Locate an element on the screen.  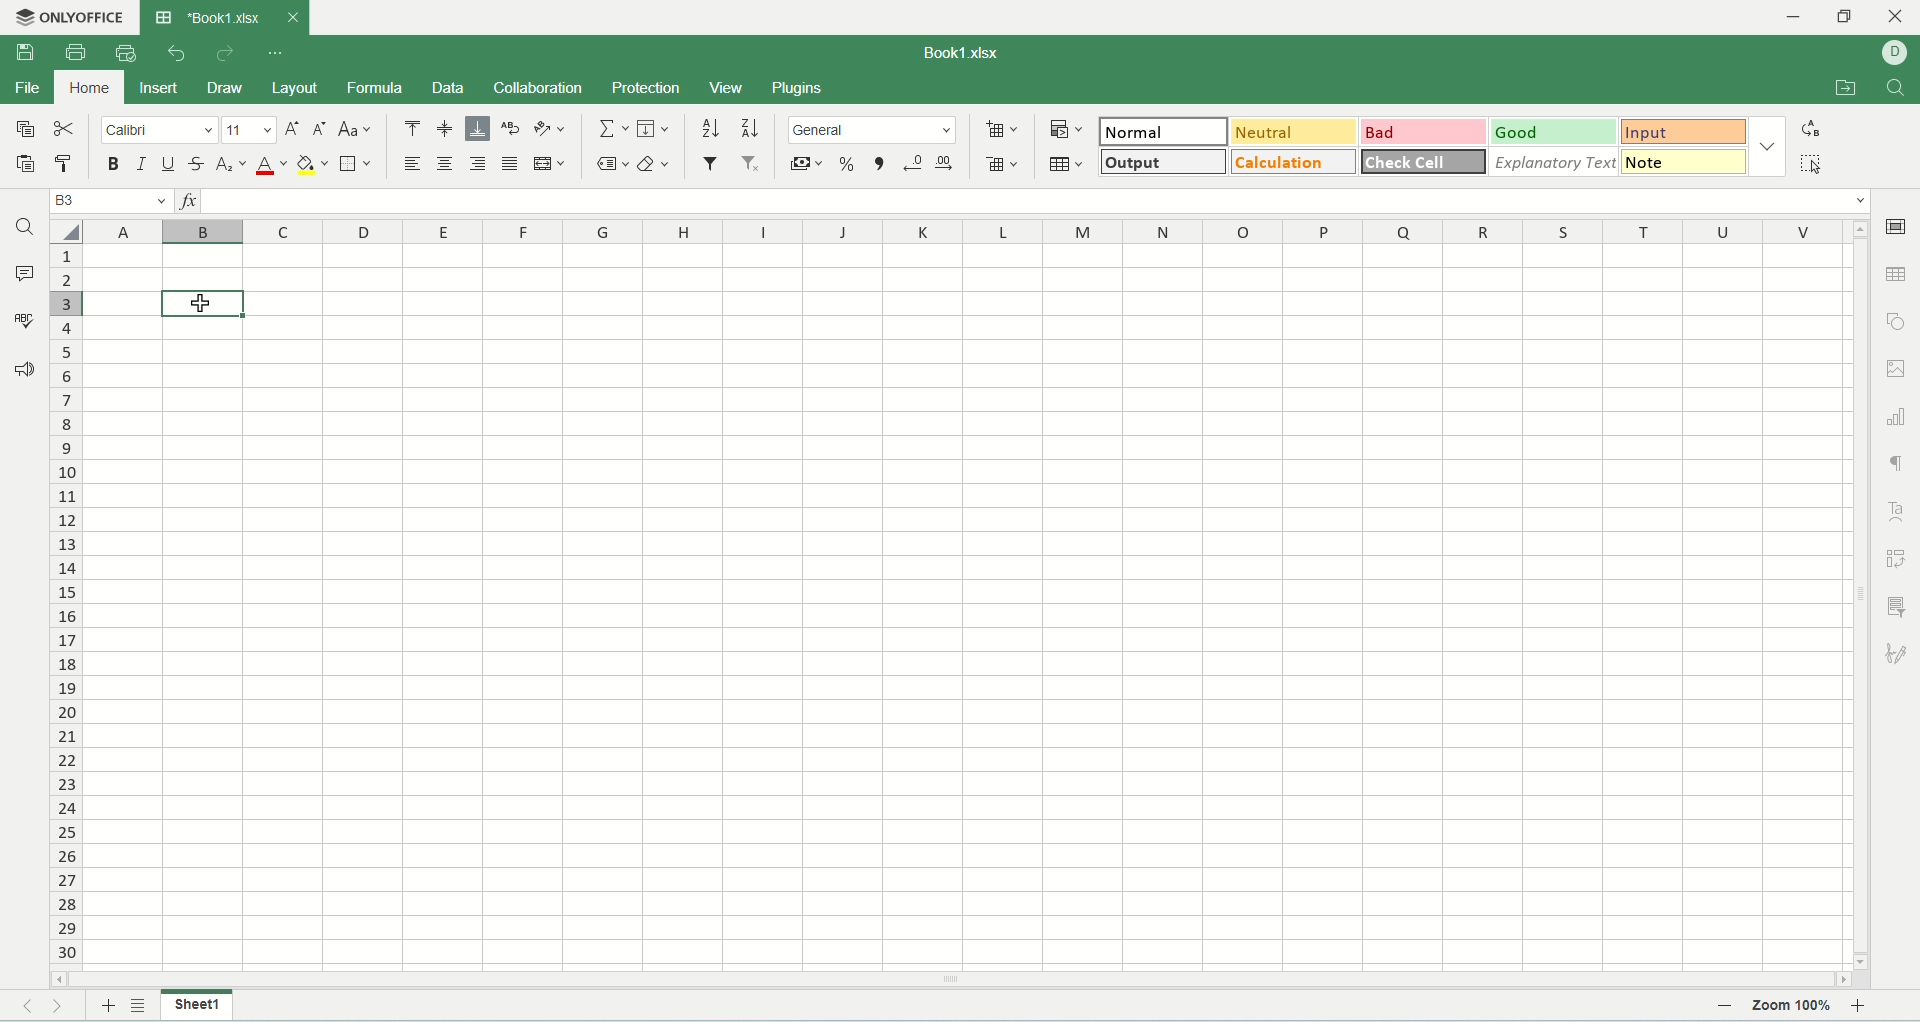
number format is located at coordinates (875, 128).